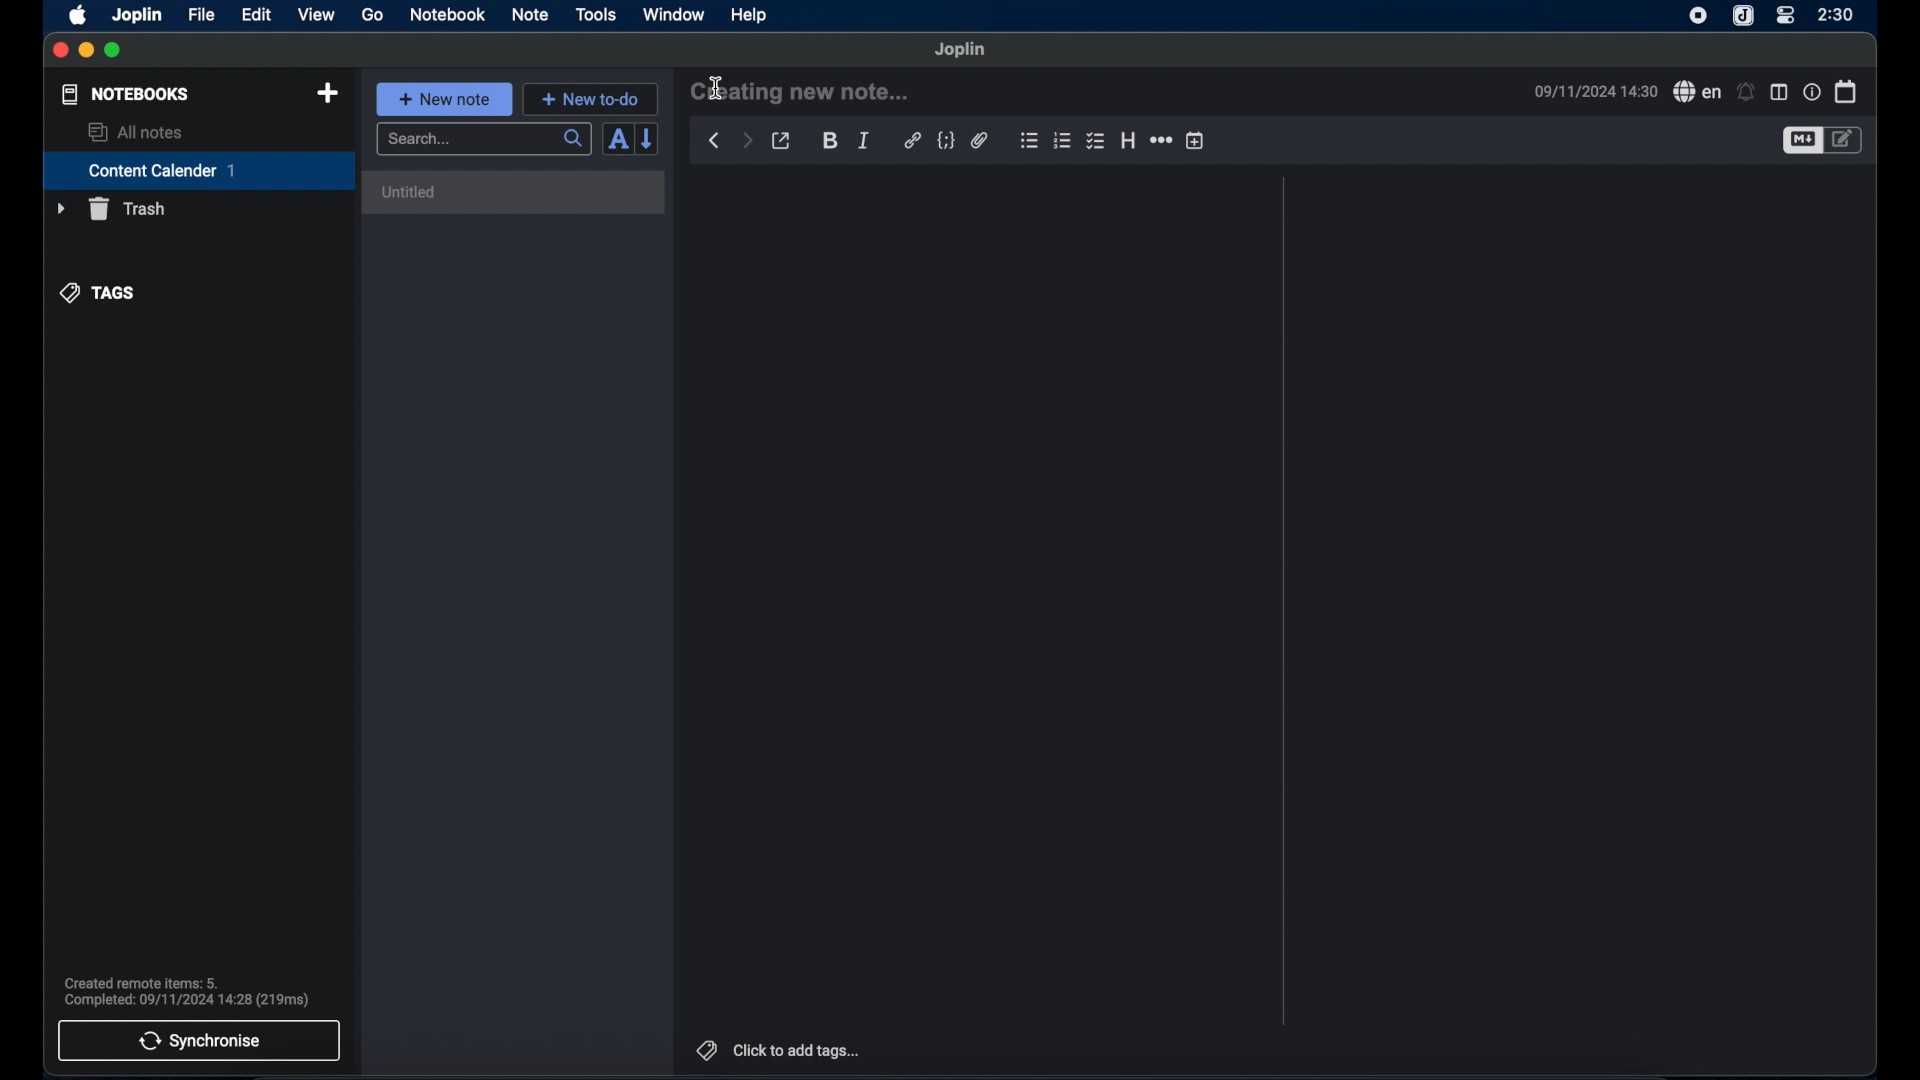  I want to click on calendar icon, so click(1847, 92).